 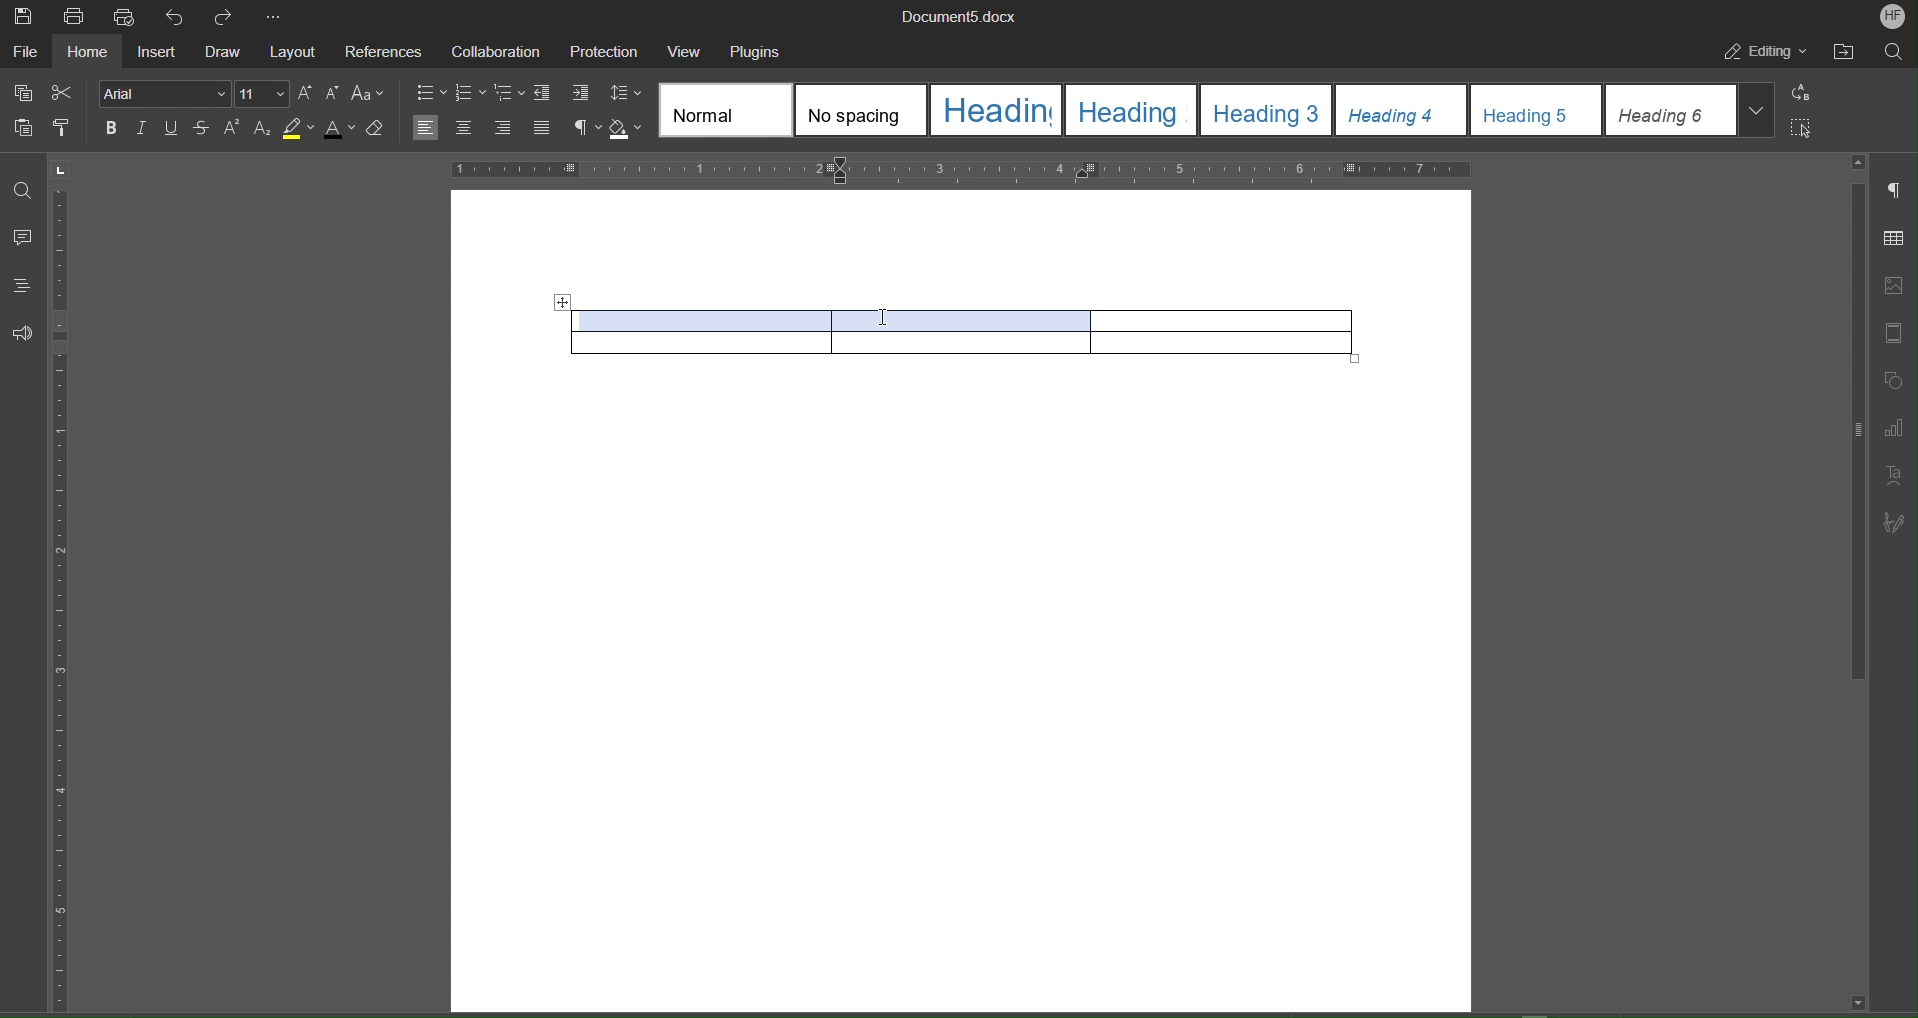 What do you see at coordinates (299, 128) in the screenshot?
I see `Highlight` at bounding box center [299, 128].